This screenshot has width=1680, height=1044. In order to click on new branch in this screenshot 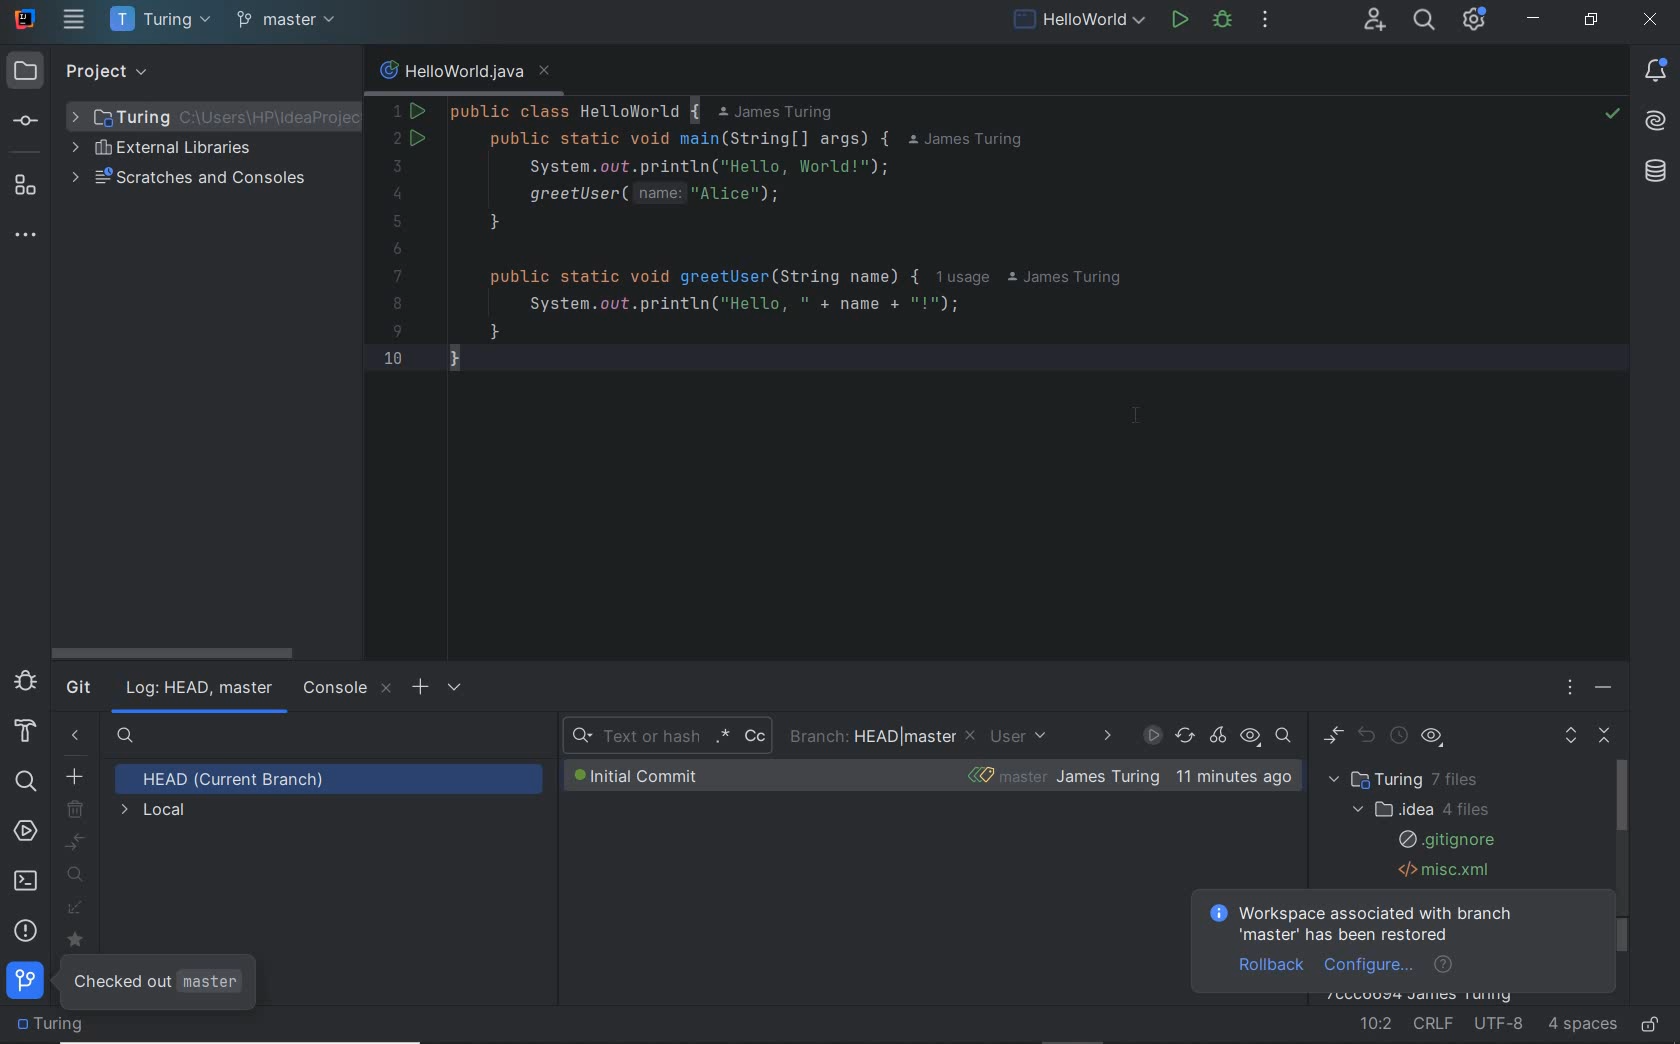, I will do `click(75, 775)`.